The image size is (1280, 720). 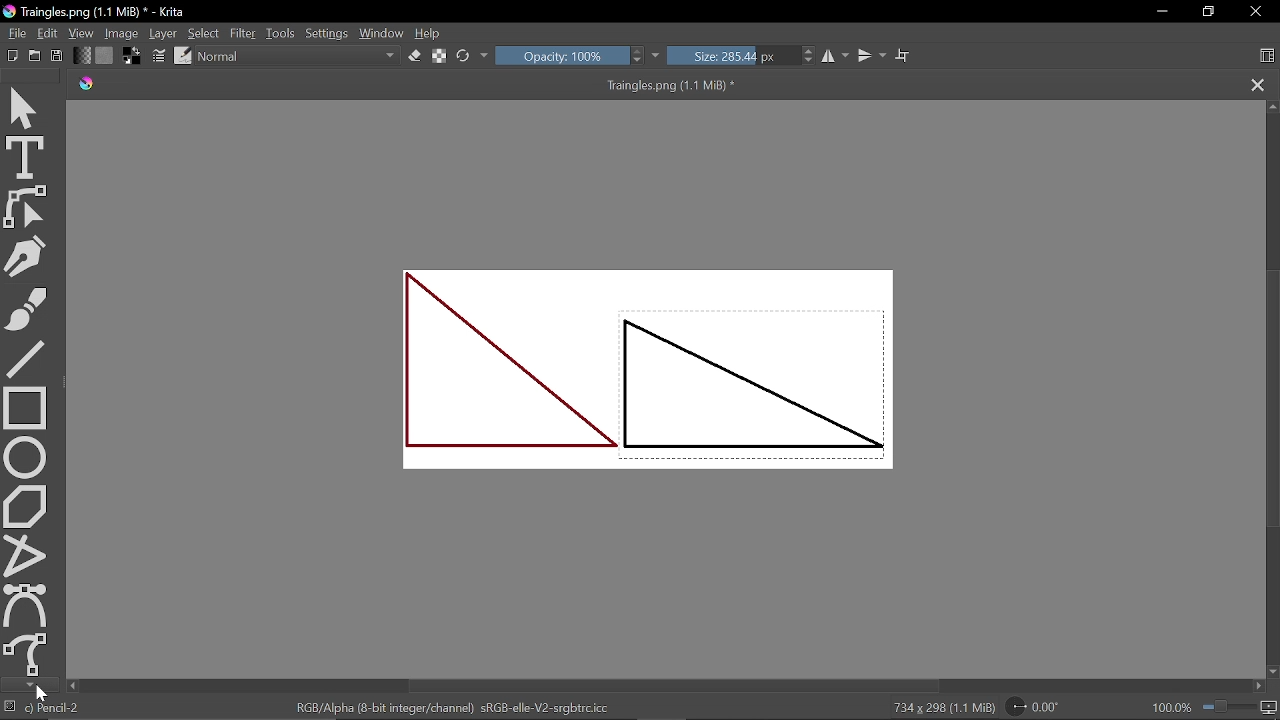 What do you see at coordinates (416, 56) in the screenshot?
I see `Eraser` at bounding box center [416, 56].